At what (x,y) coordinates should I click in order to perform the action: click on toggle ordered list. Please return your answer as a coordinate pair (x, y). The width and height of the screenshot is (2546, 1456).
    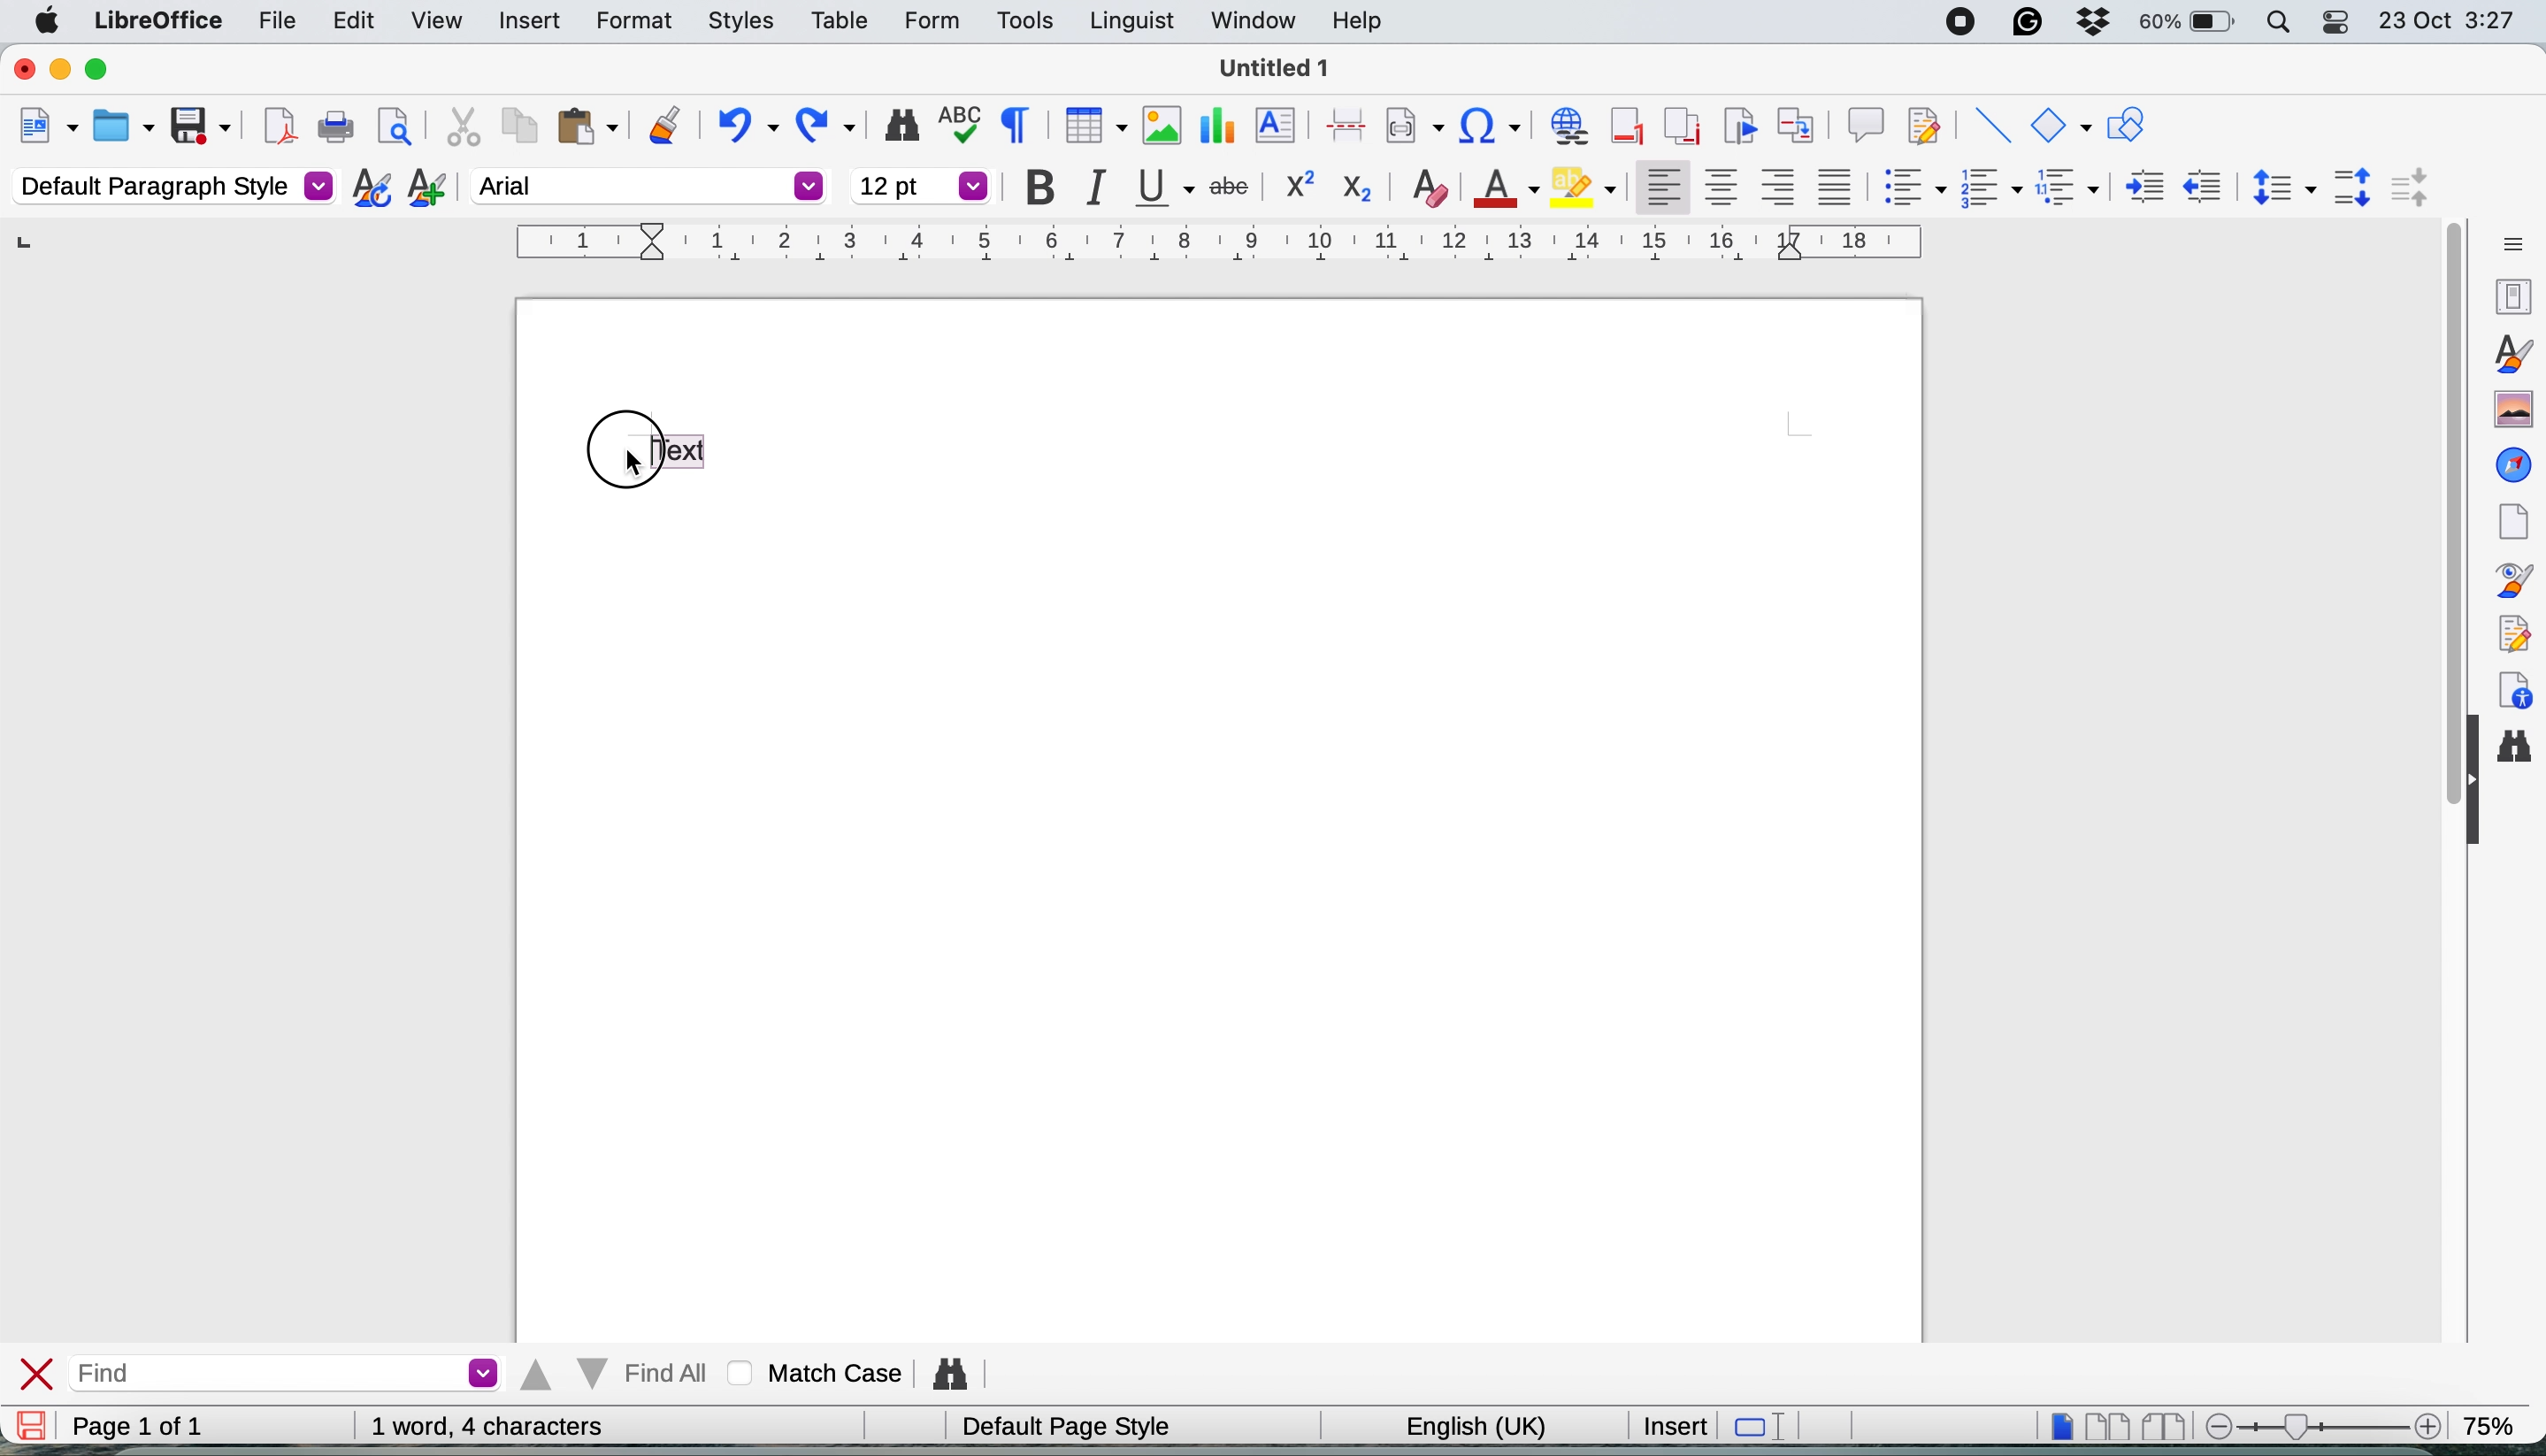
    Looking at the image, I should click on (1992, 190).